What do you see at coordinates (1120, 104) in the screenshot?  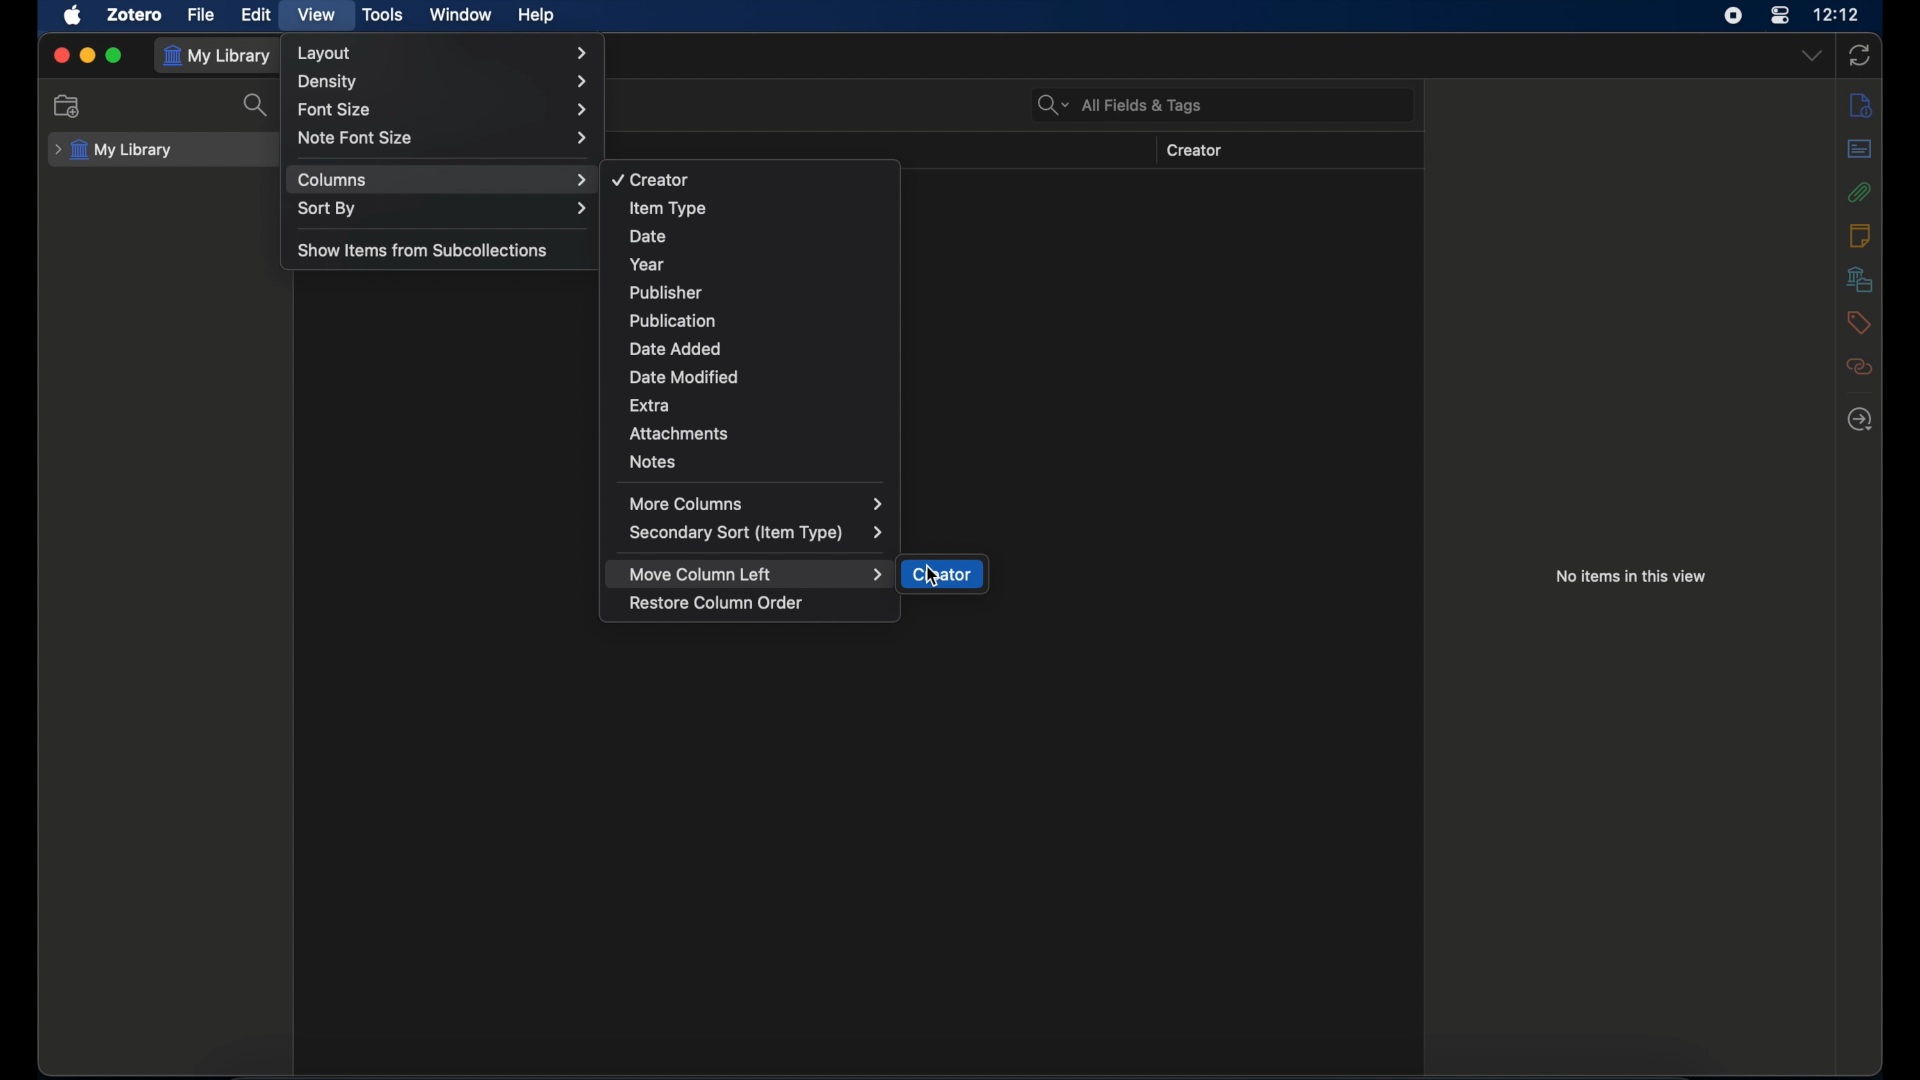 I see `search bar` at bounding box center [1120, 104].